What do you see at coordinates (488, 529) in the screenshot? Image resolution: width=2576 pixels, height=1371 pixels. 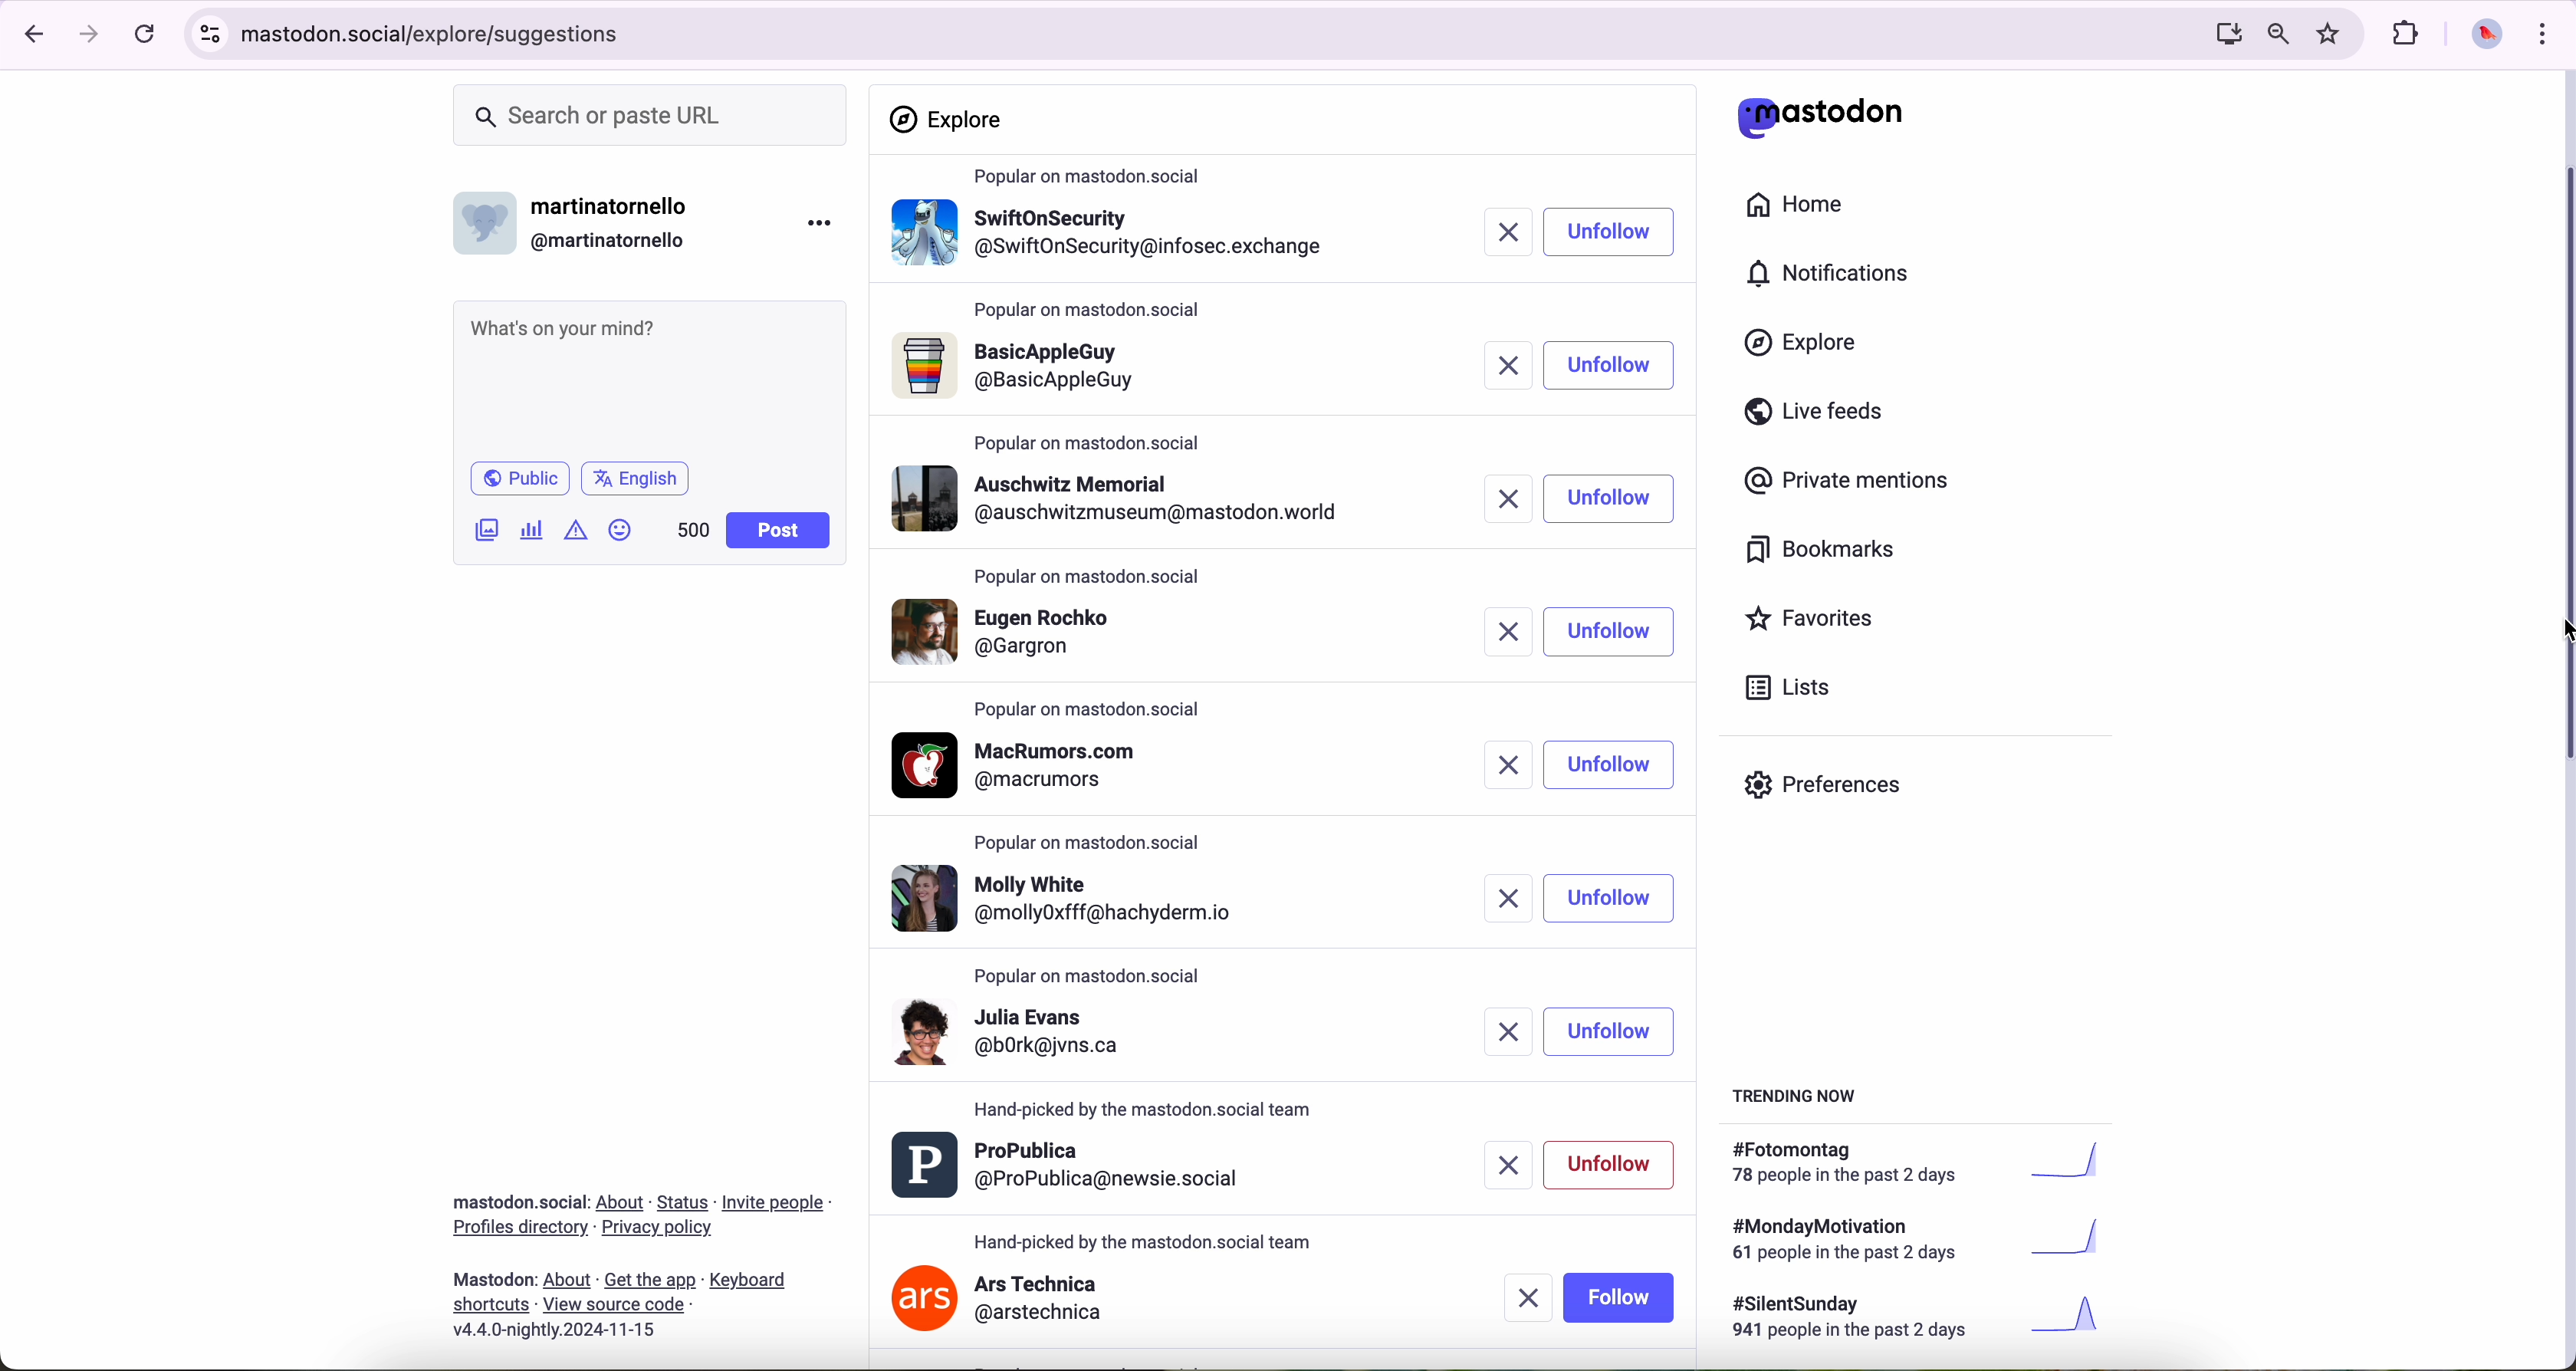 I see `attach image` at bounding box center [488, 529].